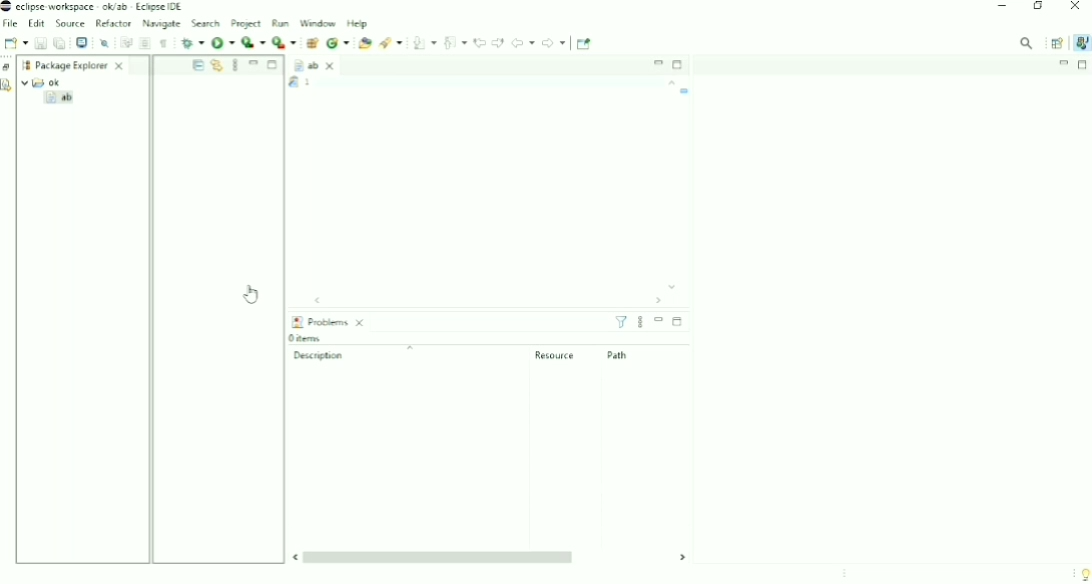 The width and height of the screenshot is (1092, 584). Describe the element at coordinates (1076, 8) in the screenshot. I see `Close` at that location.